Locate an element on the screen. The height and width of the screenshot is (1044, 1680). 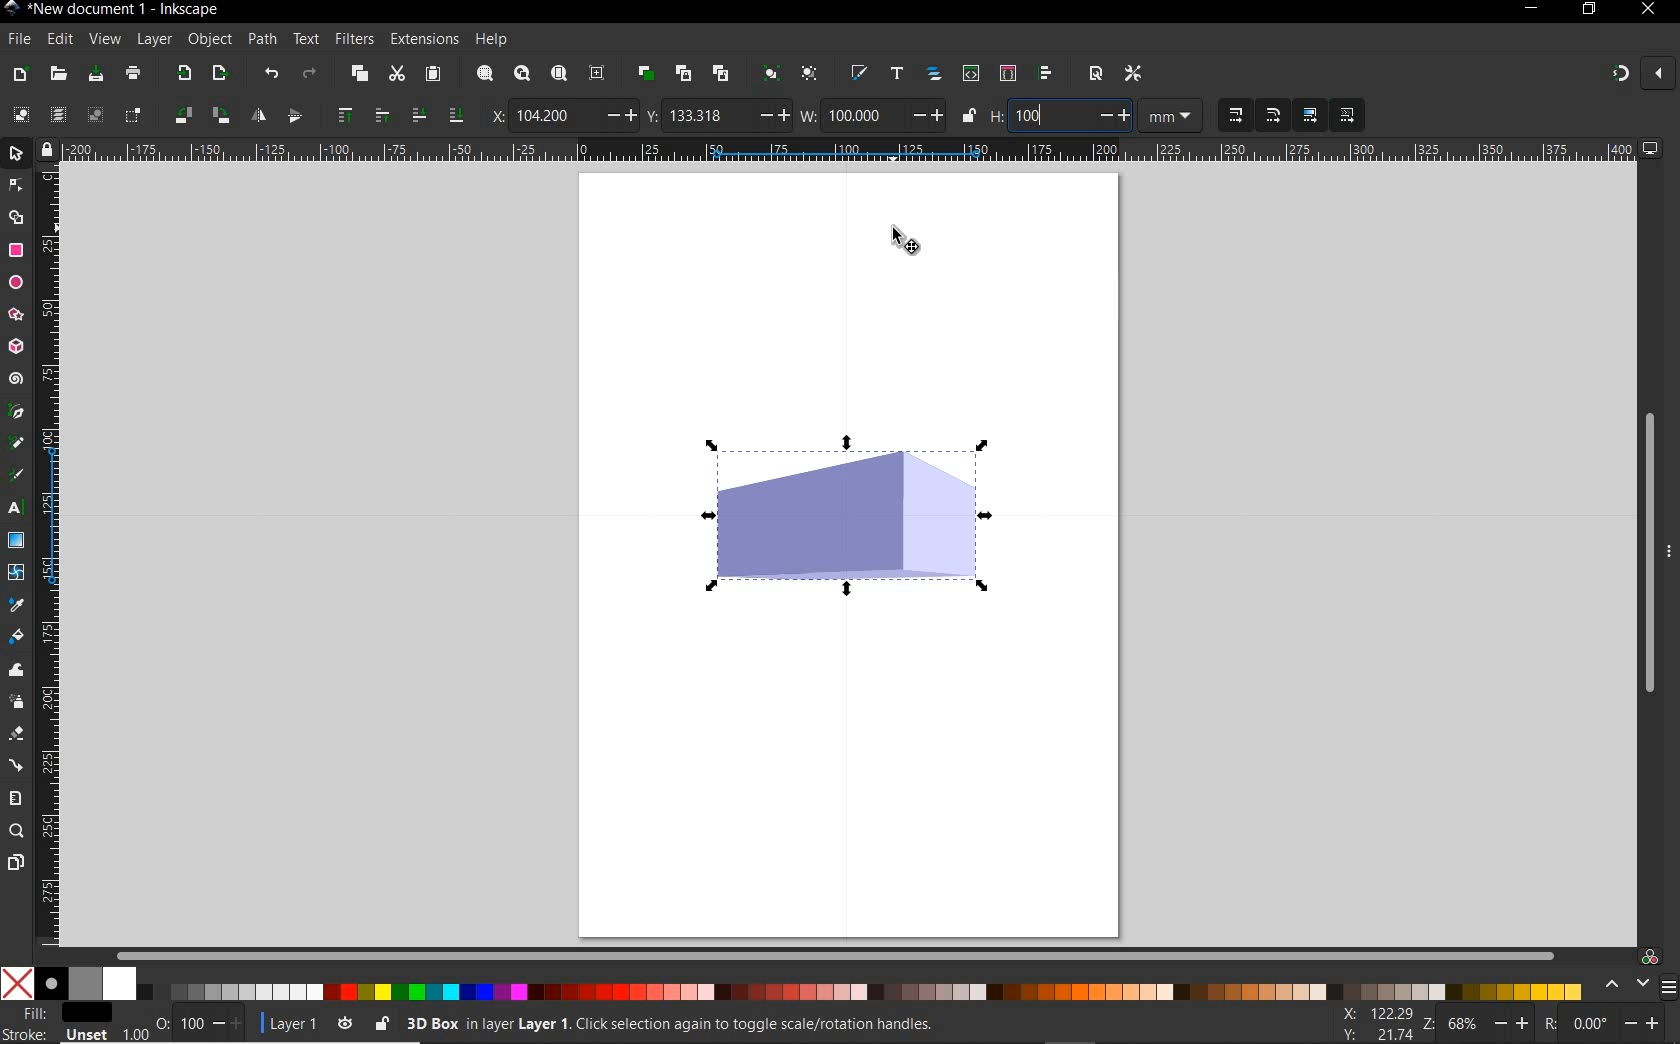
fill and stroke is located at coordinates (59, 1024).